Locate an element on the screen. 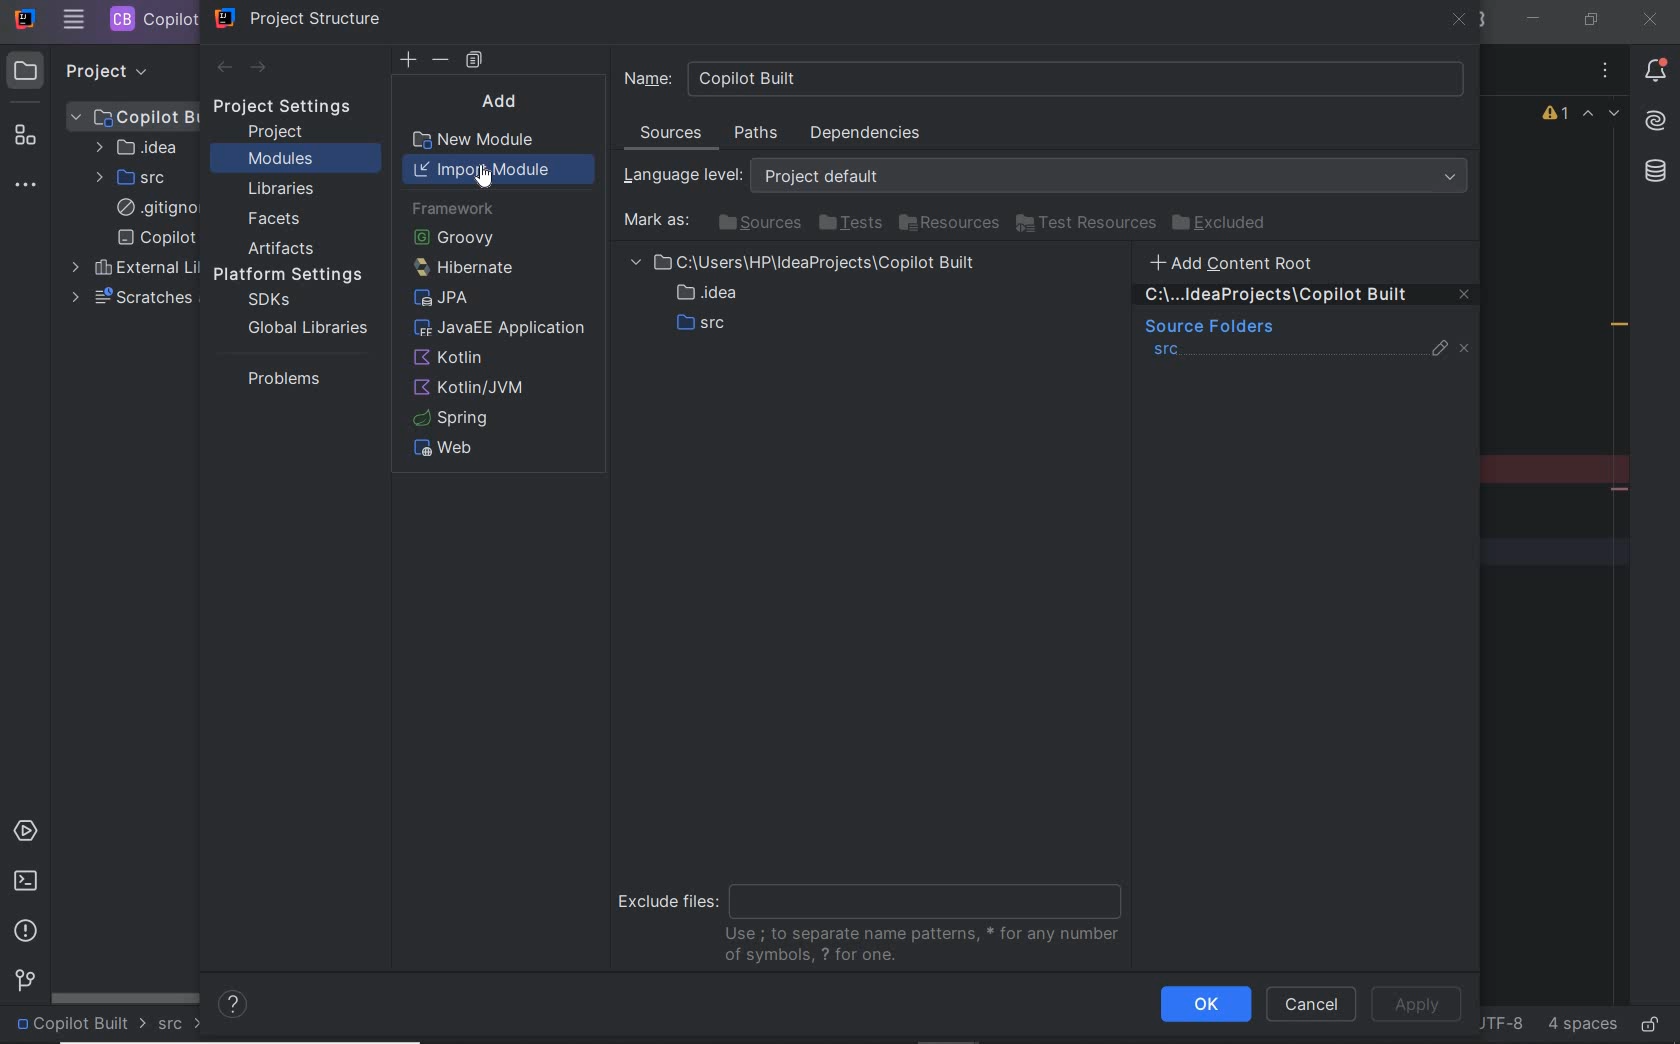  database is located at coordinates (1654, 174).